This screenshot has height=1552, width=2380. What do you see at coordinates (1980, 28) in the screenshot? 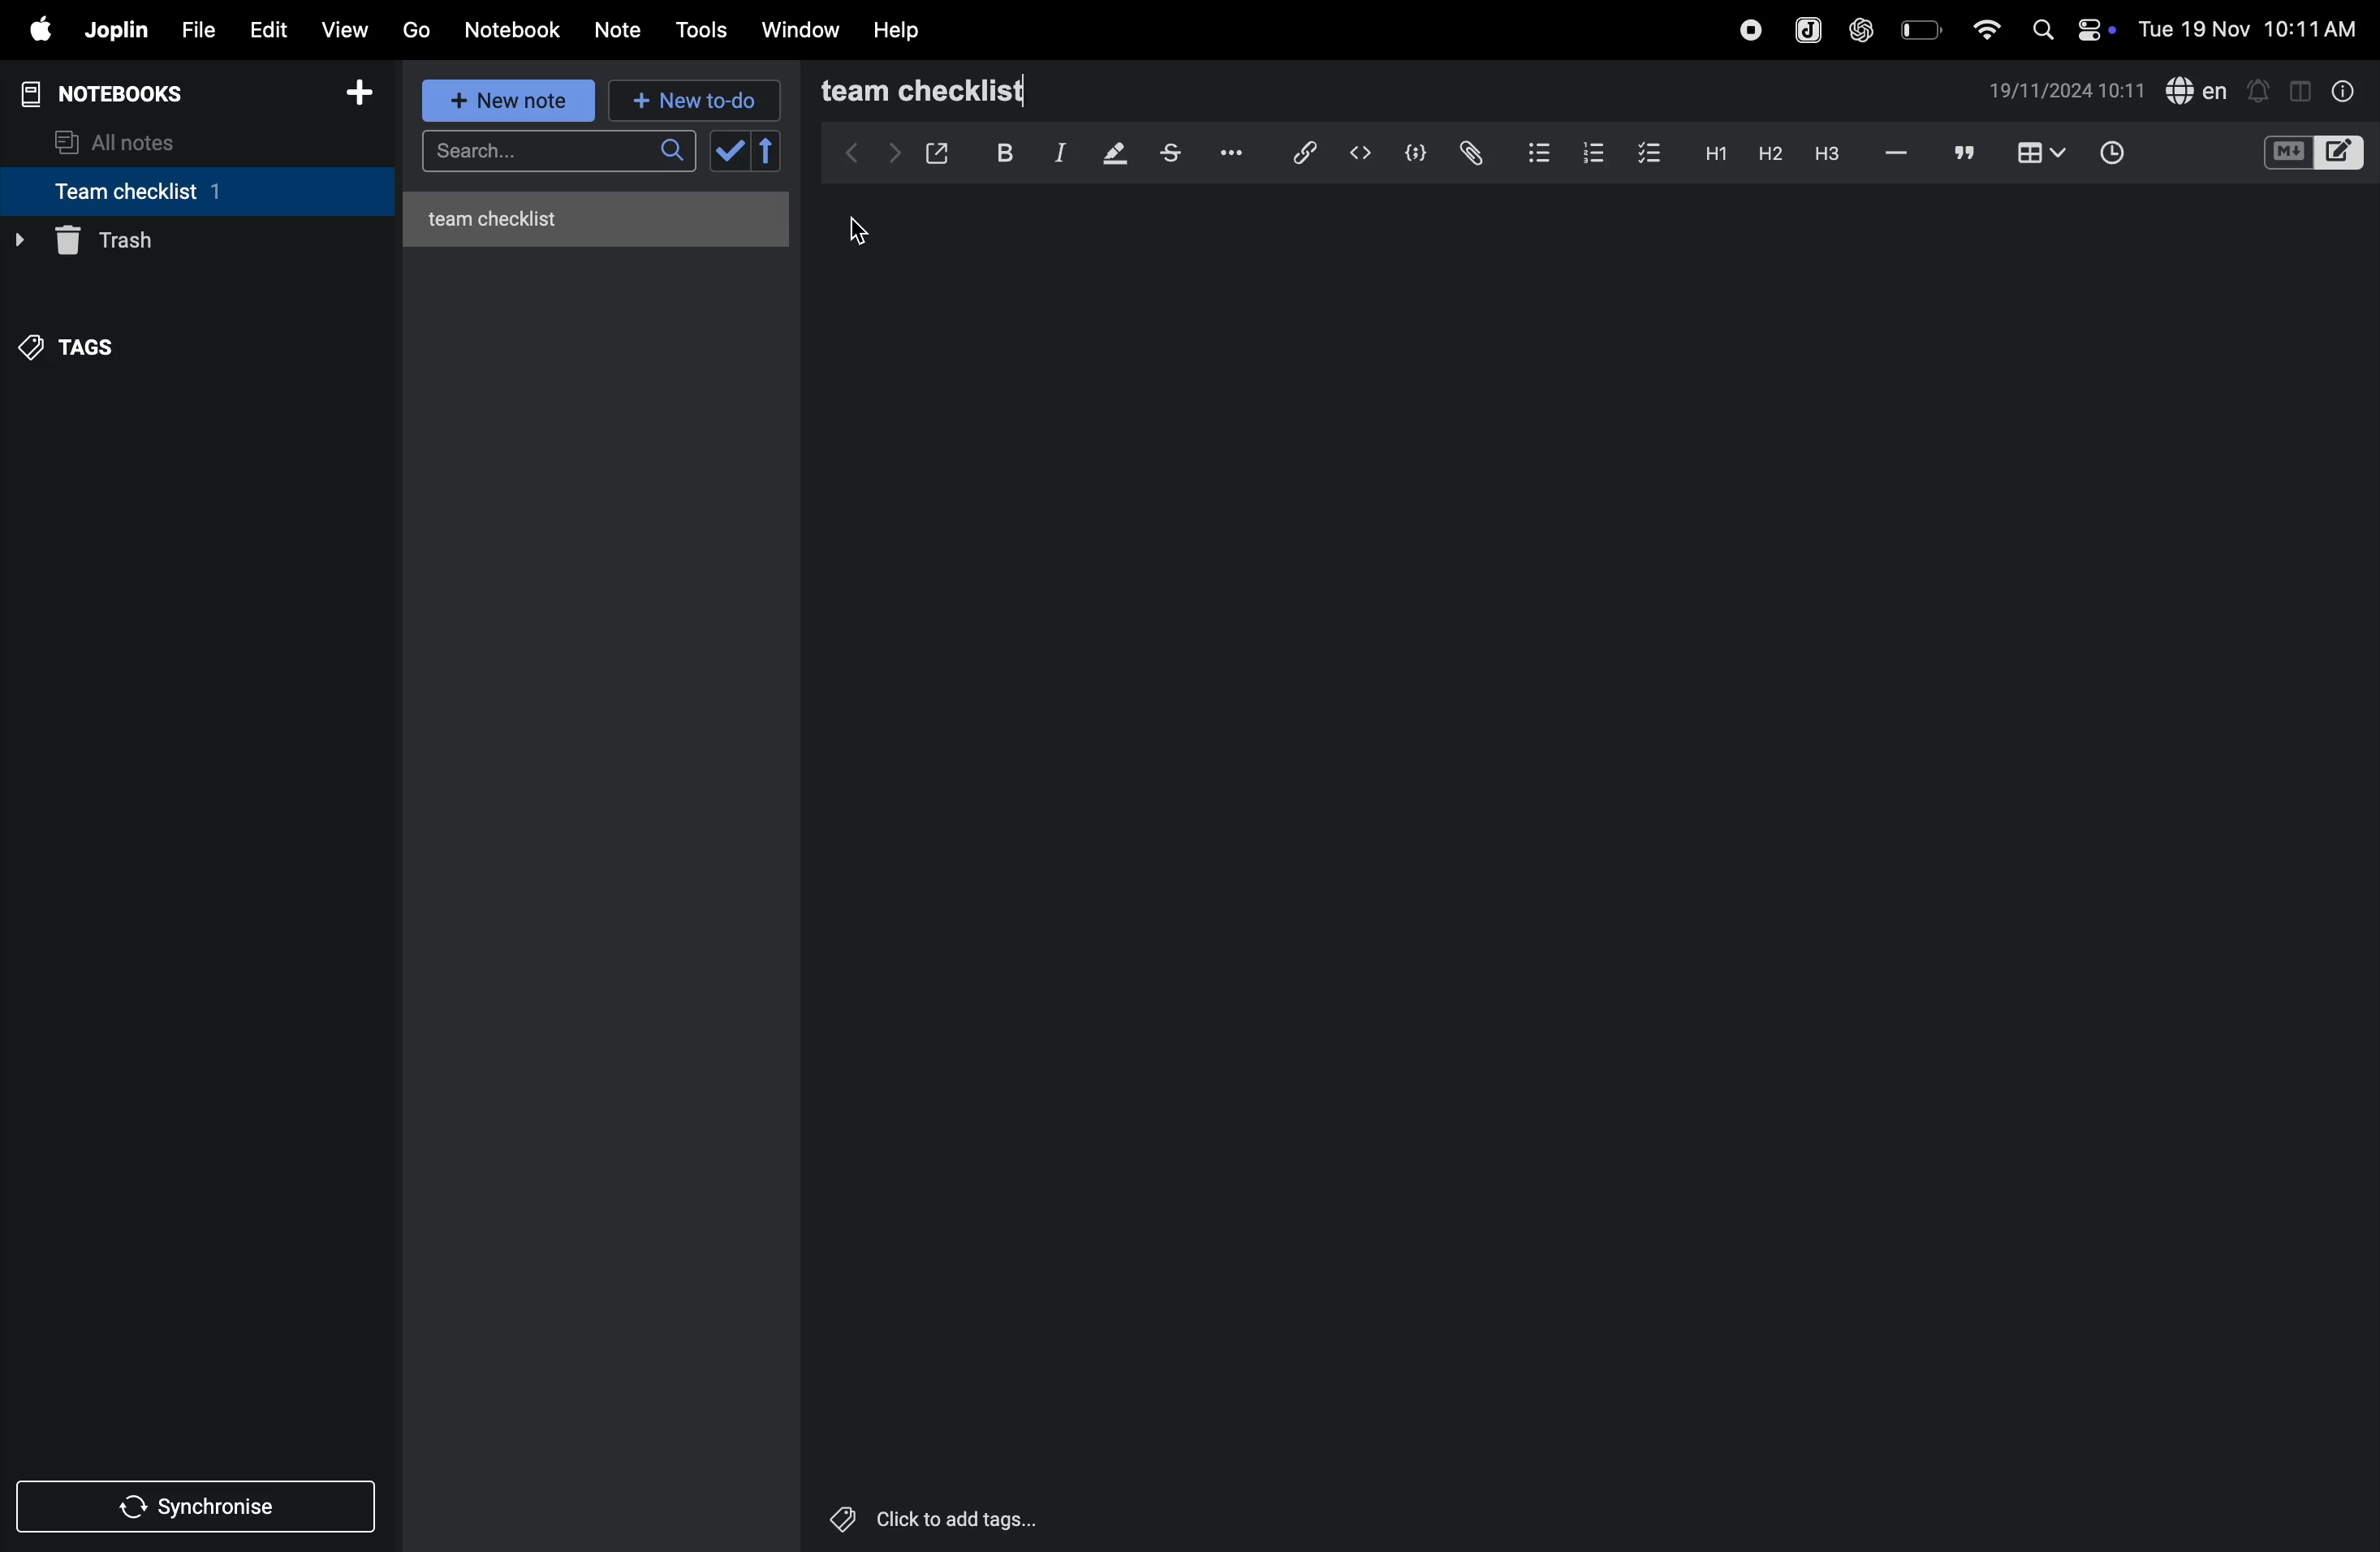
I see `wifi` at bounding box center [1980, 28].